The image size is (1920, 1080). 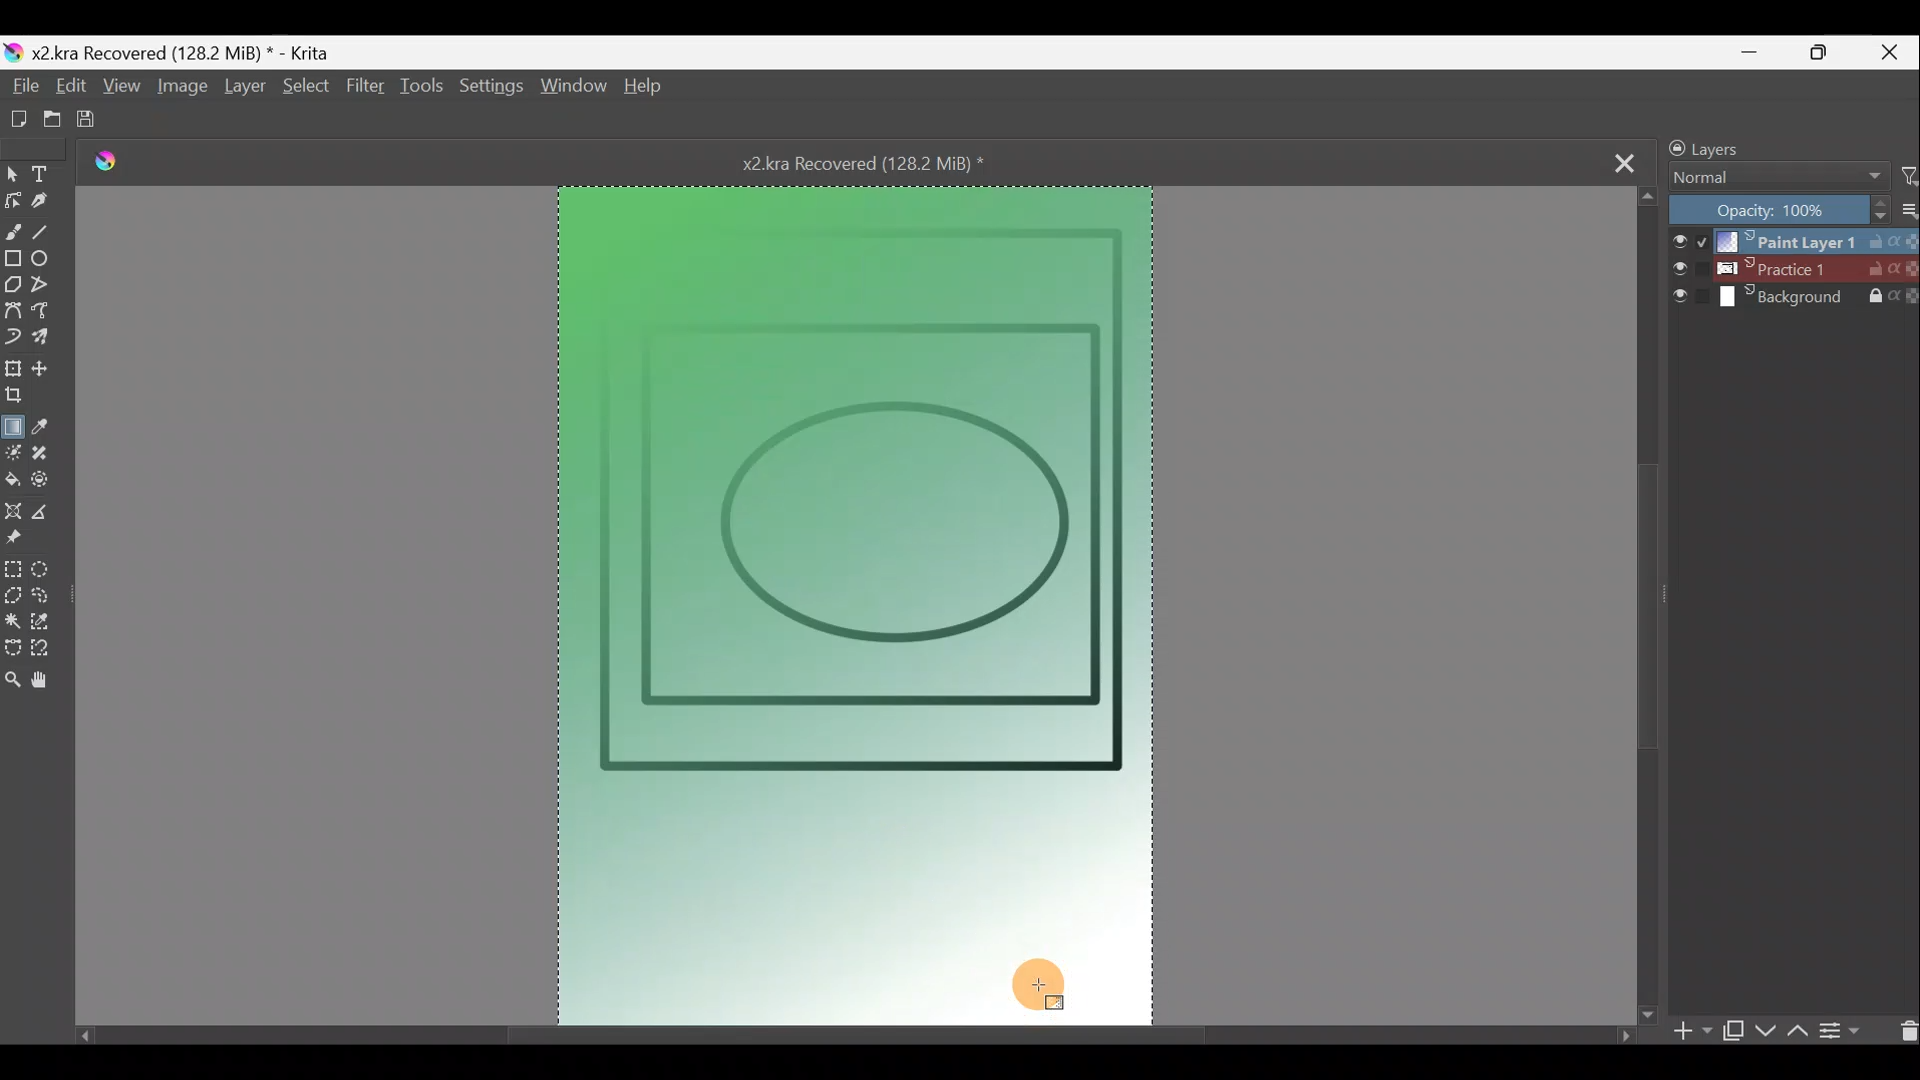 I want to click on View, so click(x=122, y=91).